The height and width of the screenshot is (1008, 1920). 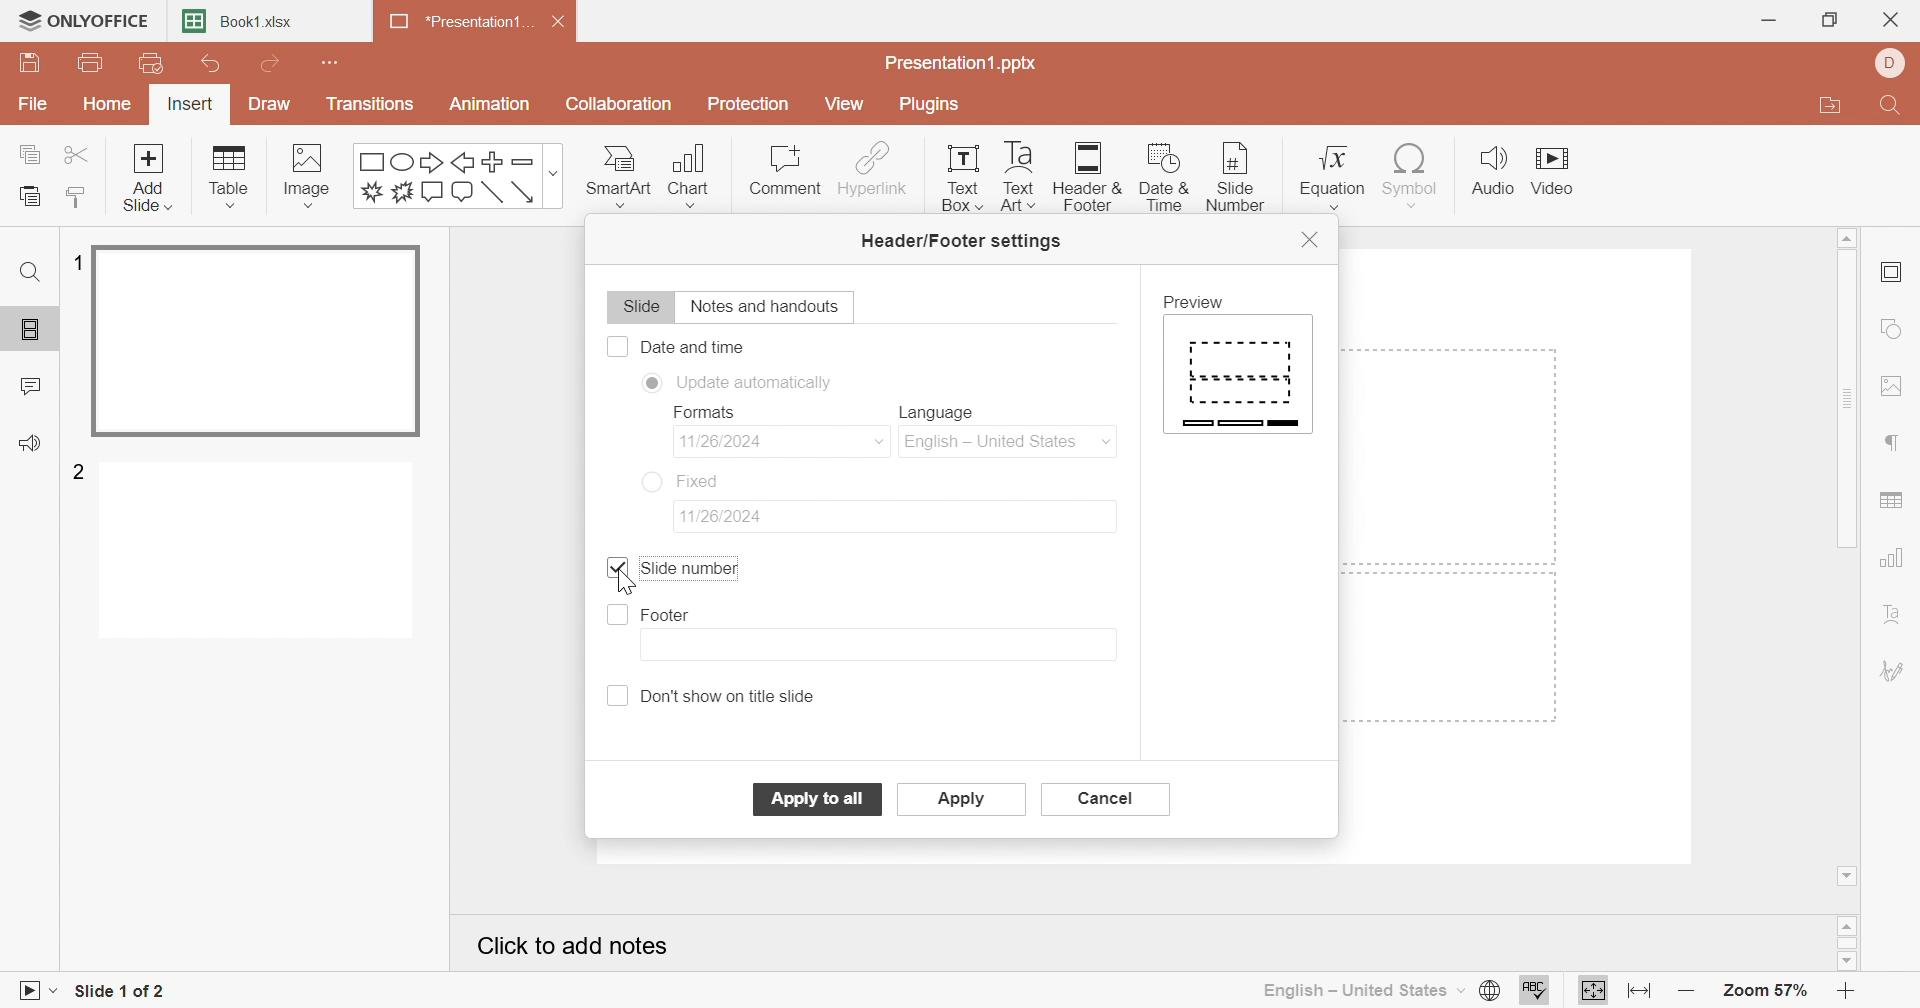 What do you see at coordinates (92, 65) in the screenshot?
I see `Print` at bounding box center [92, 65].